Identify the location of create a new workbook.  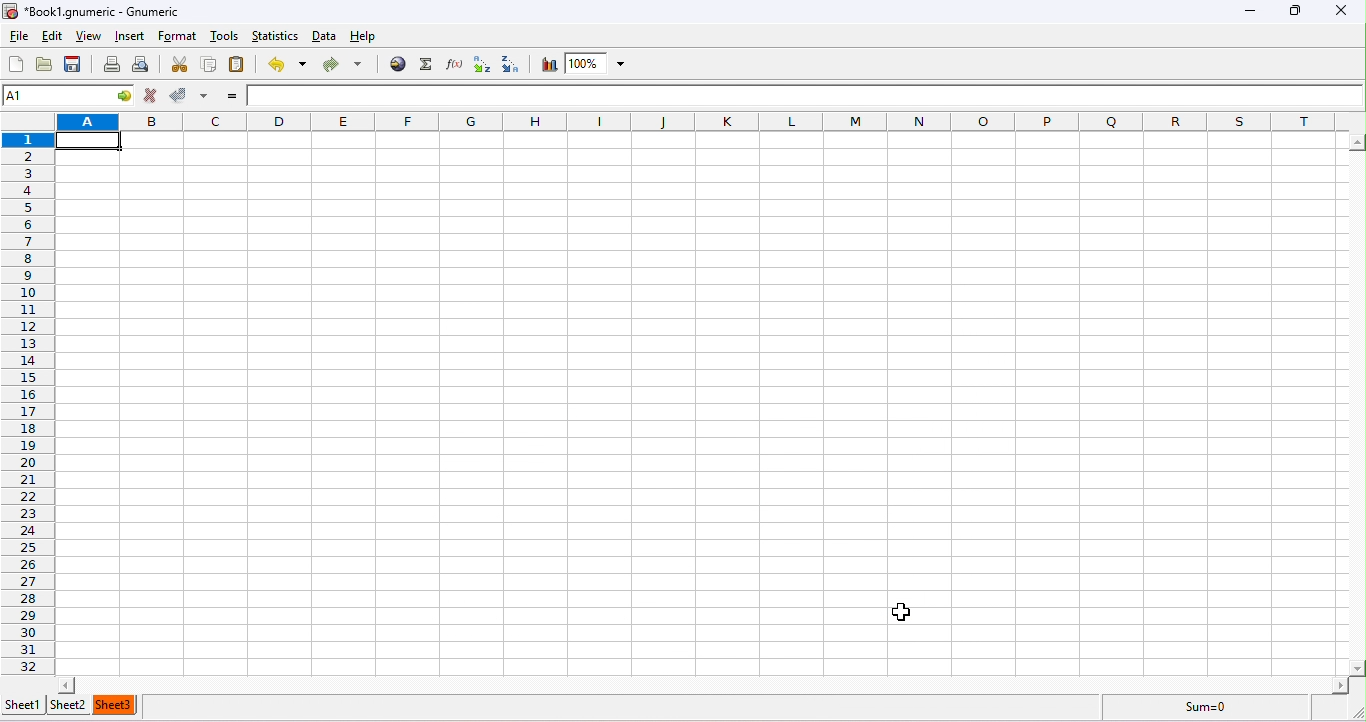
(15, 64).